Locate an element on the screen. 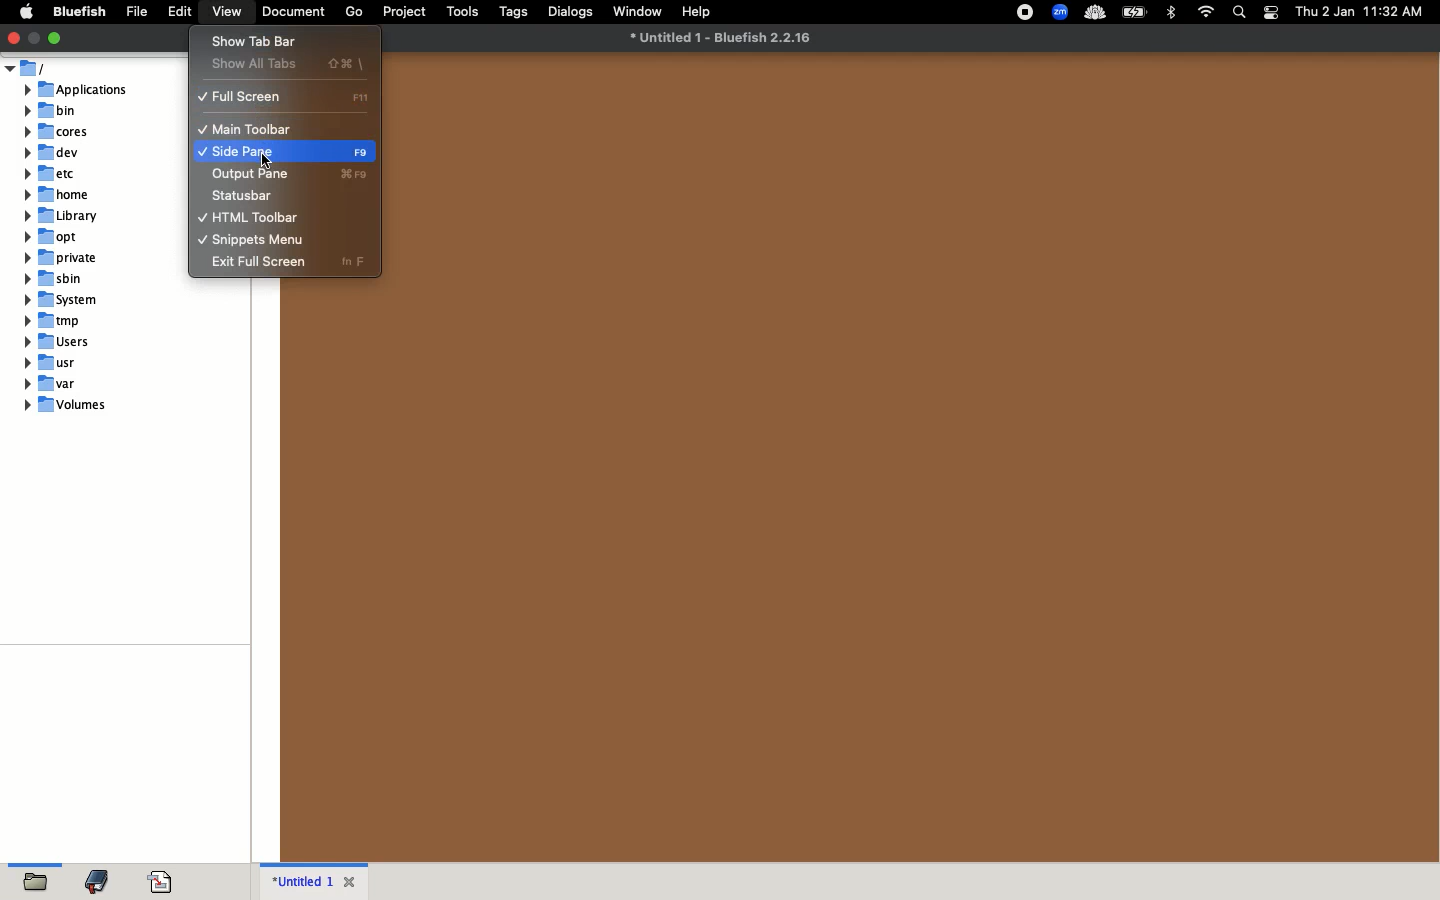  bluefish is located at coordinates (79, 12).